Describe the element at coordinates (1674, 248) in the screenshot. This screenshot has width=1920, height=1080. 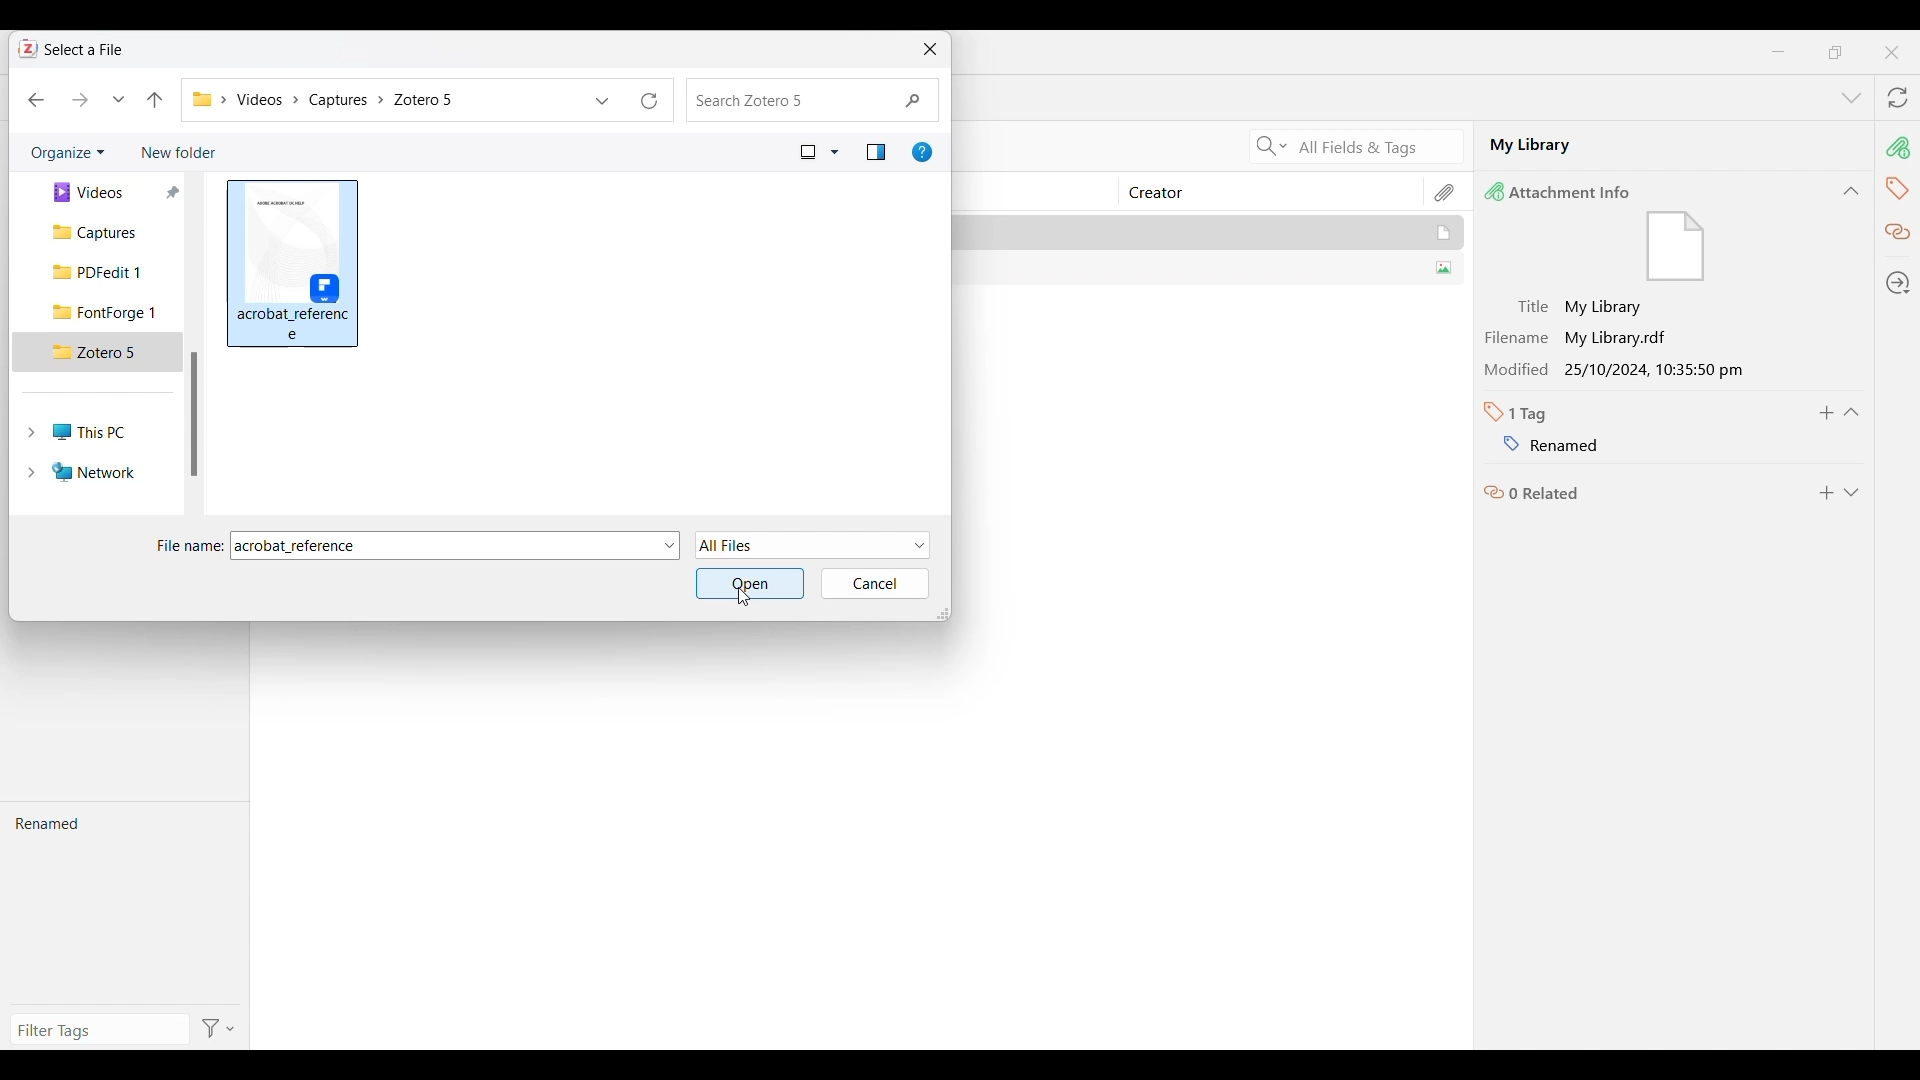
I see `file icon` at that location.